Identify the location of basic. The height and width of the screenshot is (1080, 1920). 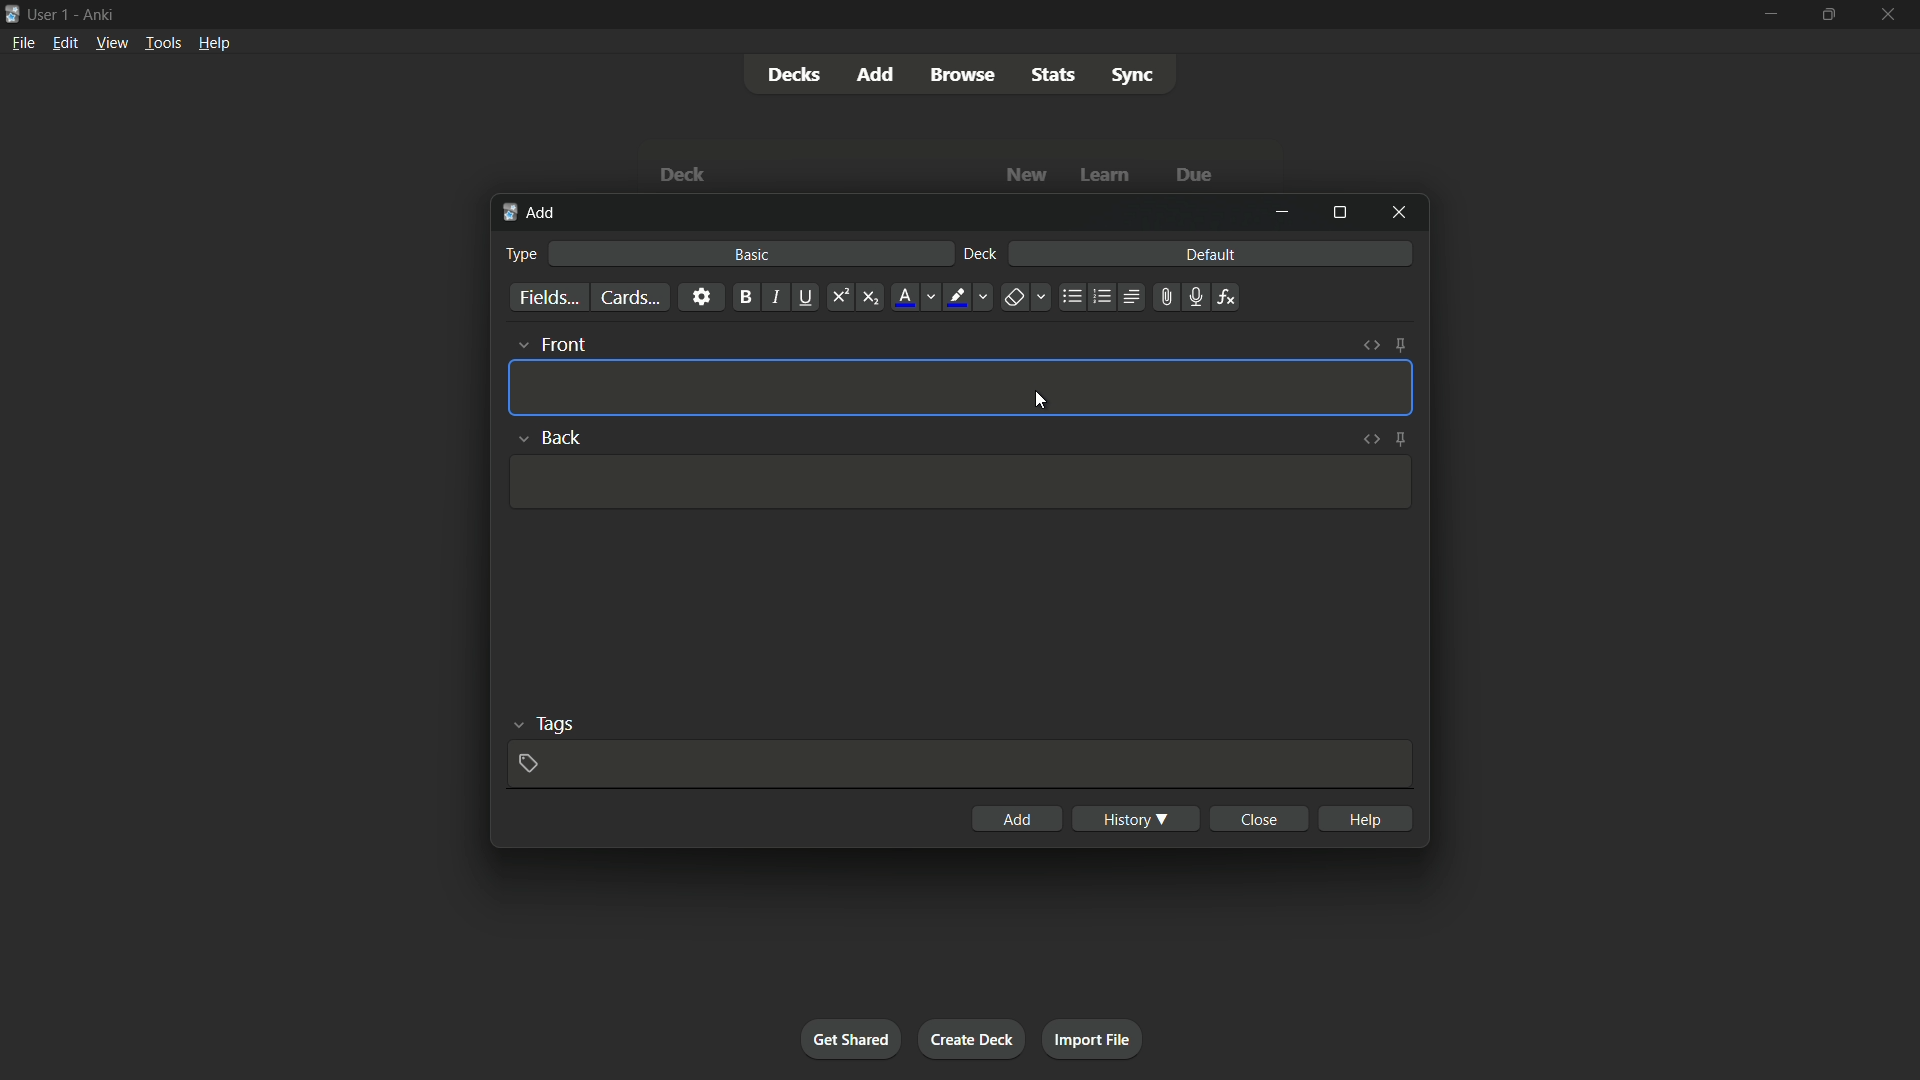
(753, 254).